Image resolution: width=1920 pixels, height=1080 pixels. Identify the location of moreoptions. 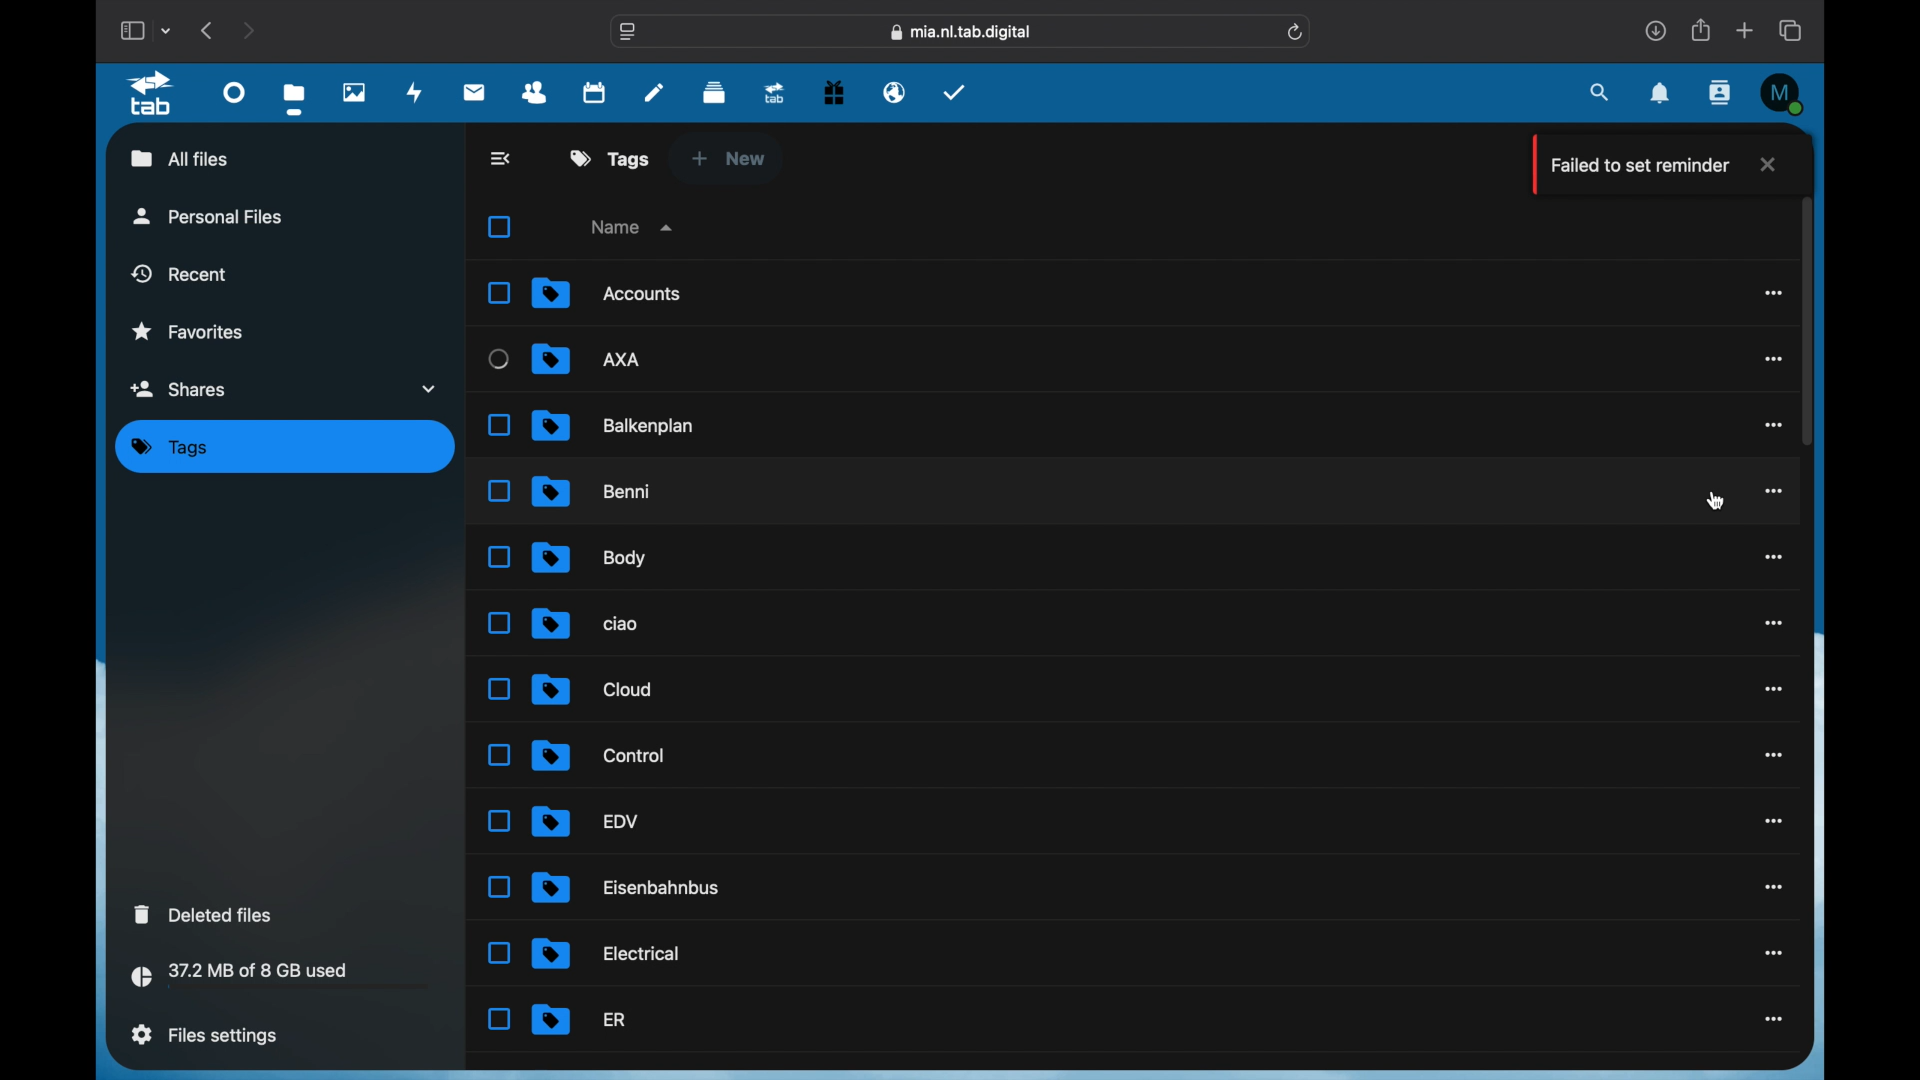
(1774, 690).